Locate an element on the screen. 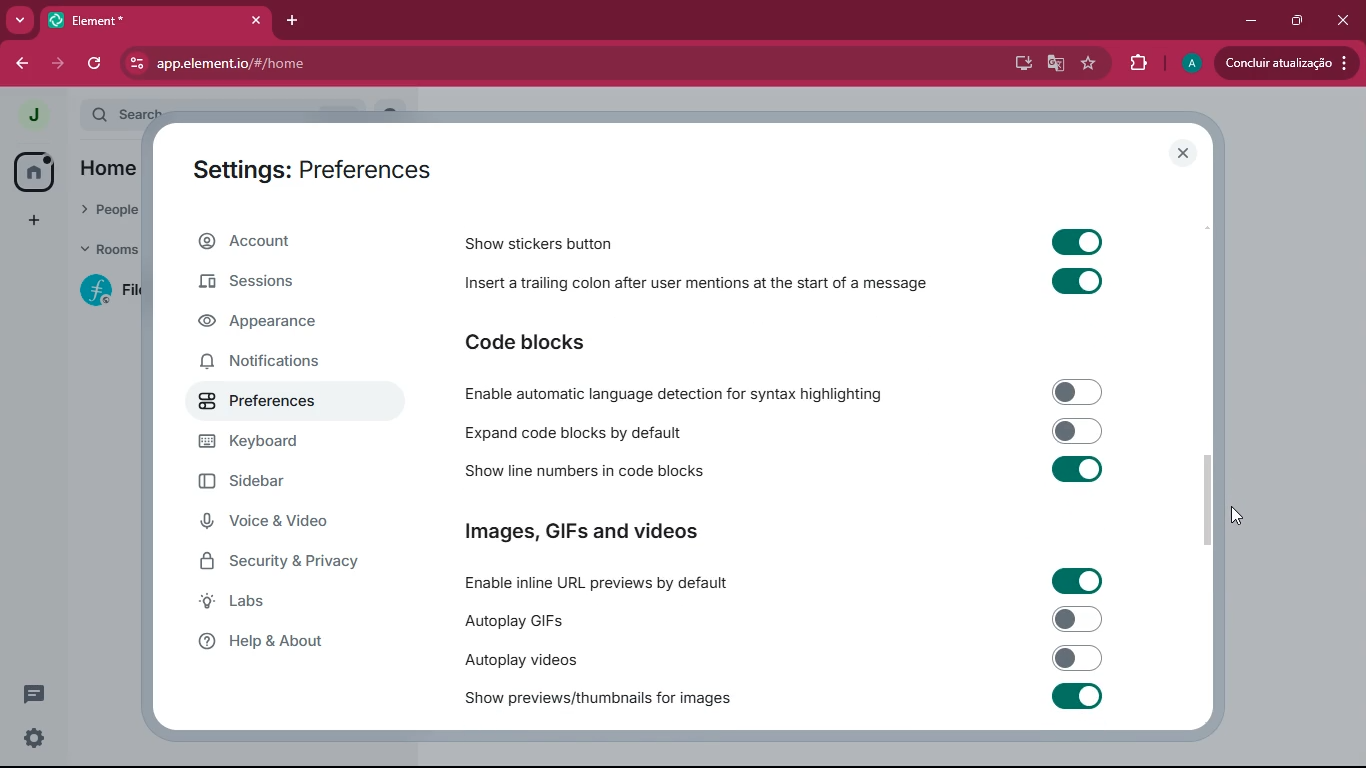 Image resolution: width=1366 pixels, height=768 pixels. settings is located at coordinates (32, 738).